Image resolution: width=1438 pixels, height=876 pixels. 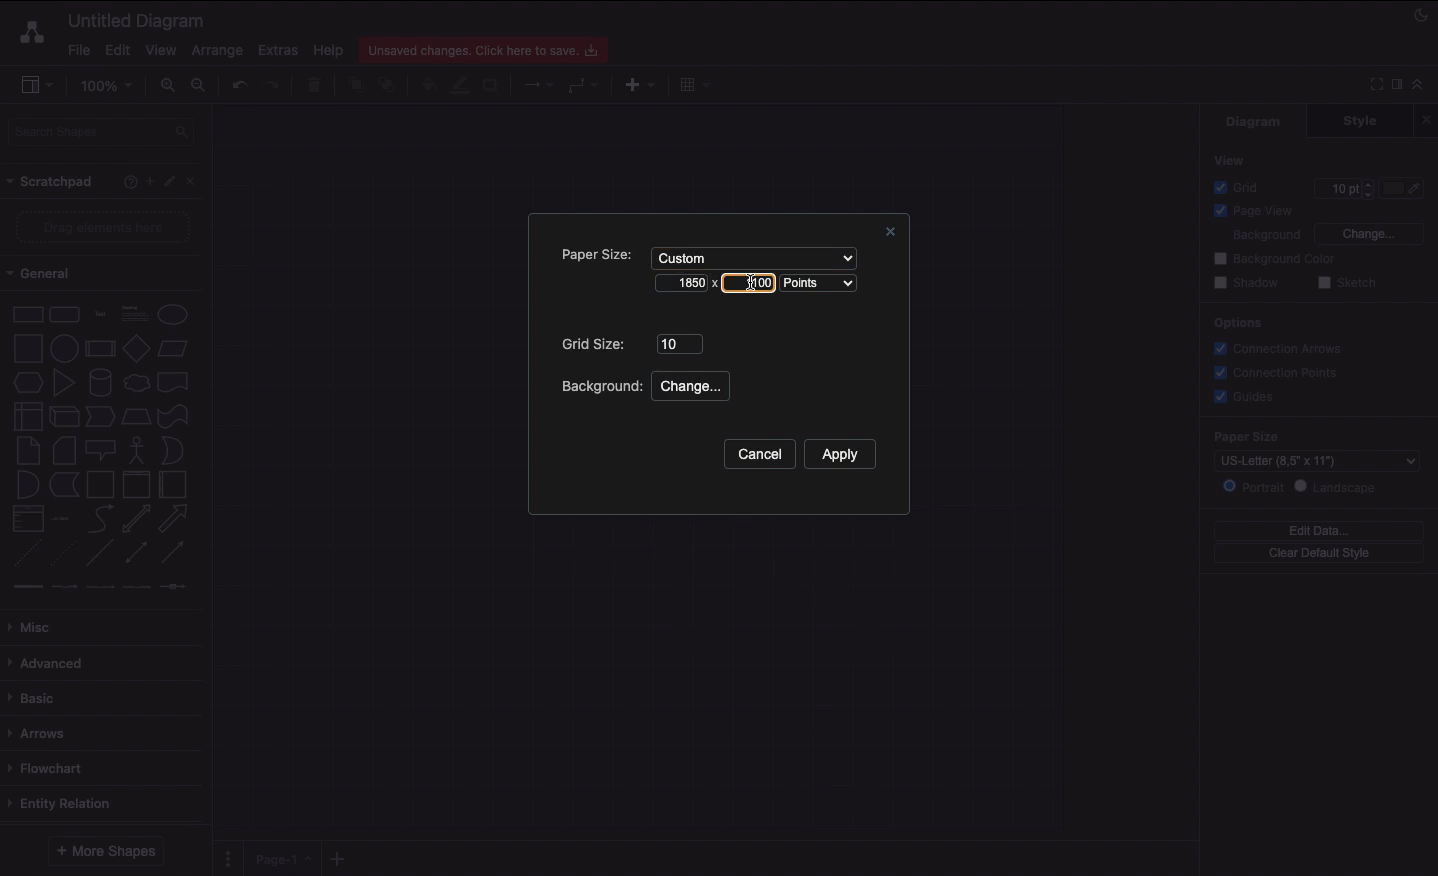 I want to click on Item list, so click(x=66, y=519).